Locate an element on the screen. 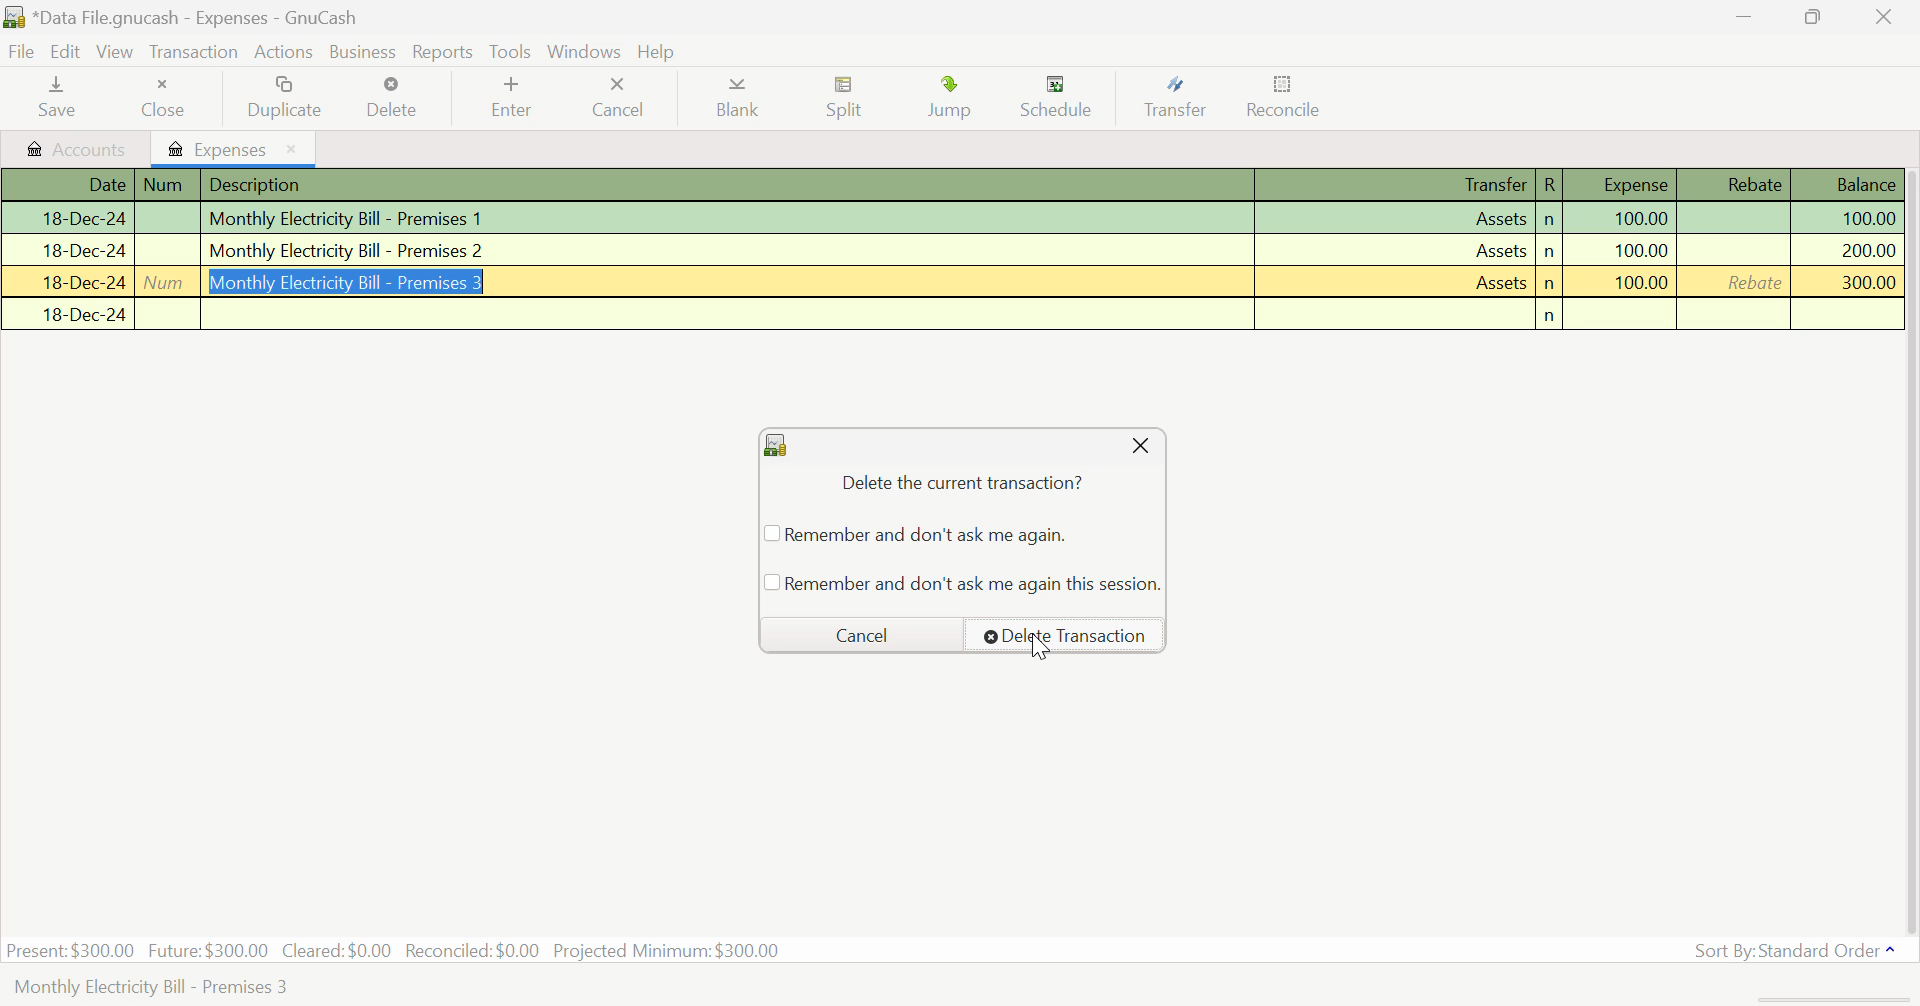 The width and height of the screenshot is (1920, 1006). Monthly Electricity Bill - Premises 3 is located at coordinates (955, 283).